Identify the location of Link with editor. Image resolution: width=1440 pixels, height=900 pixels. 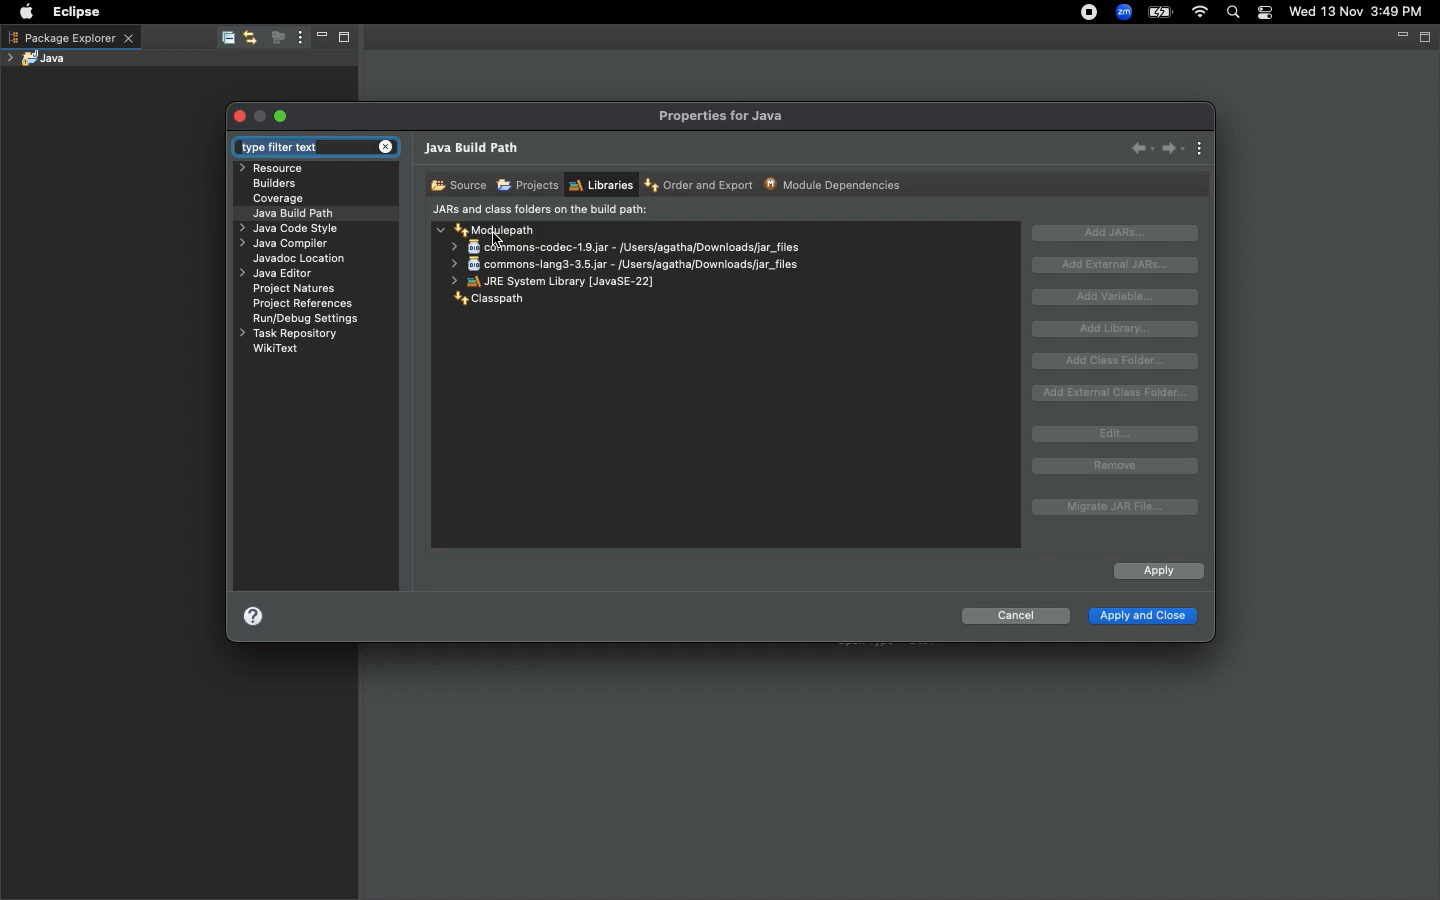
(251, 37).